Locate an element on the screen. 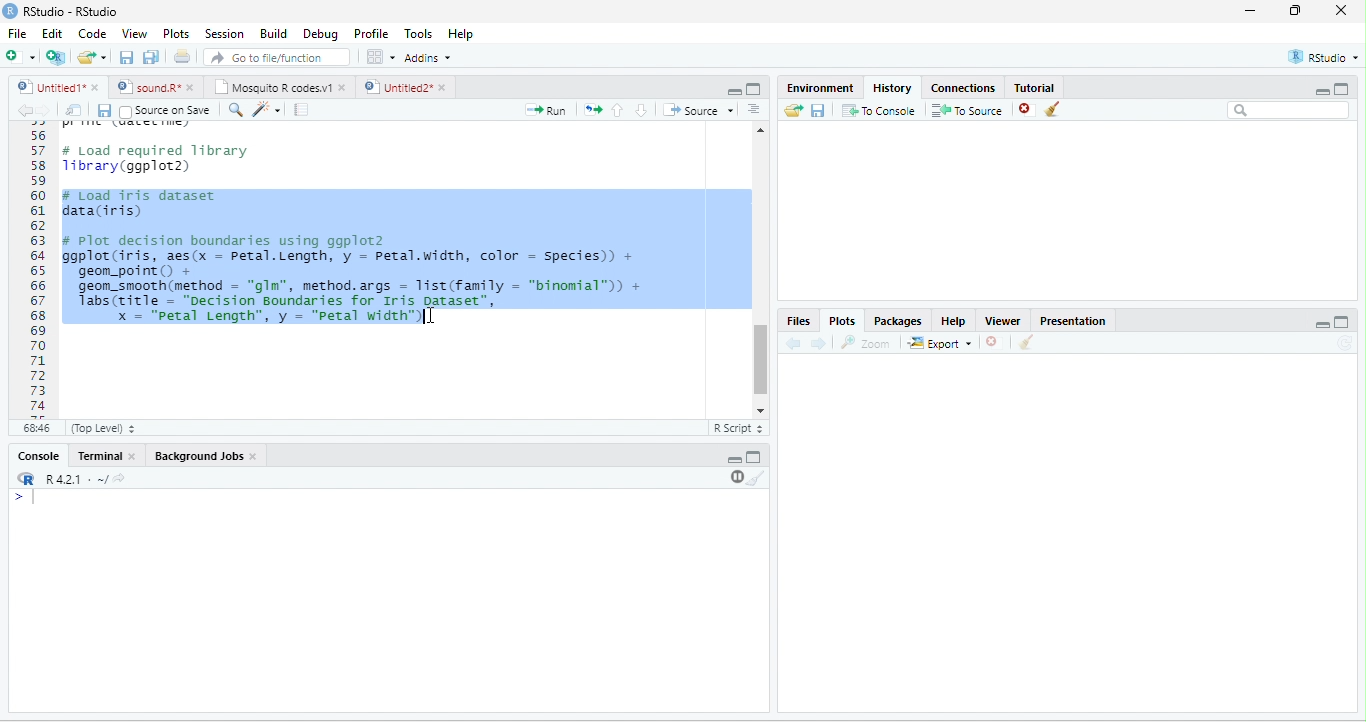 This screenshot has width=1366, height=722. Zoom is located at coordinates (864, 343).